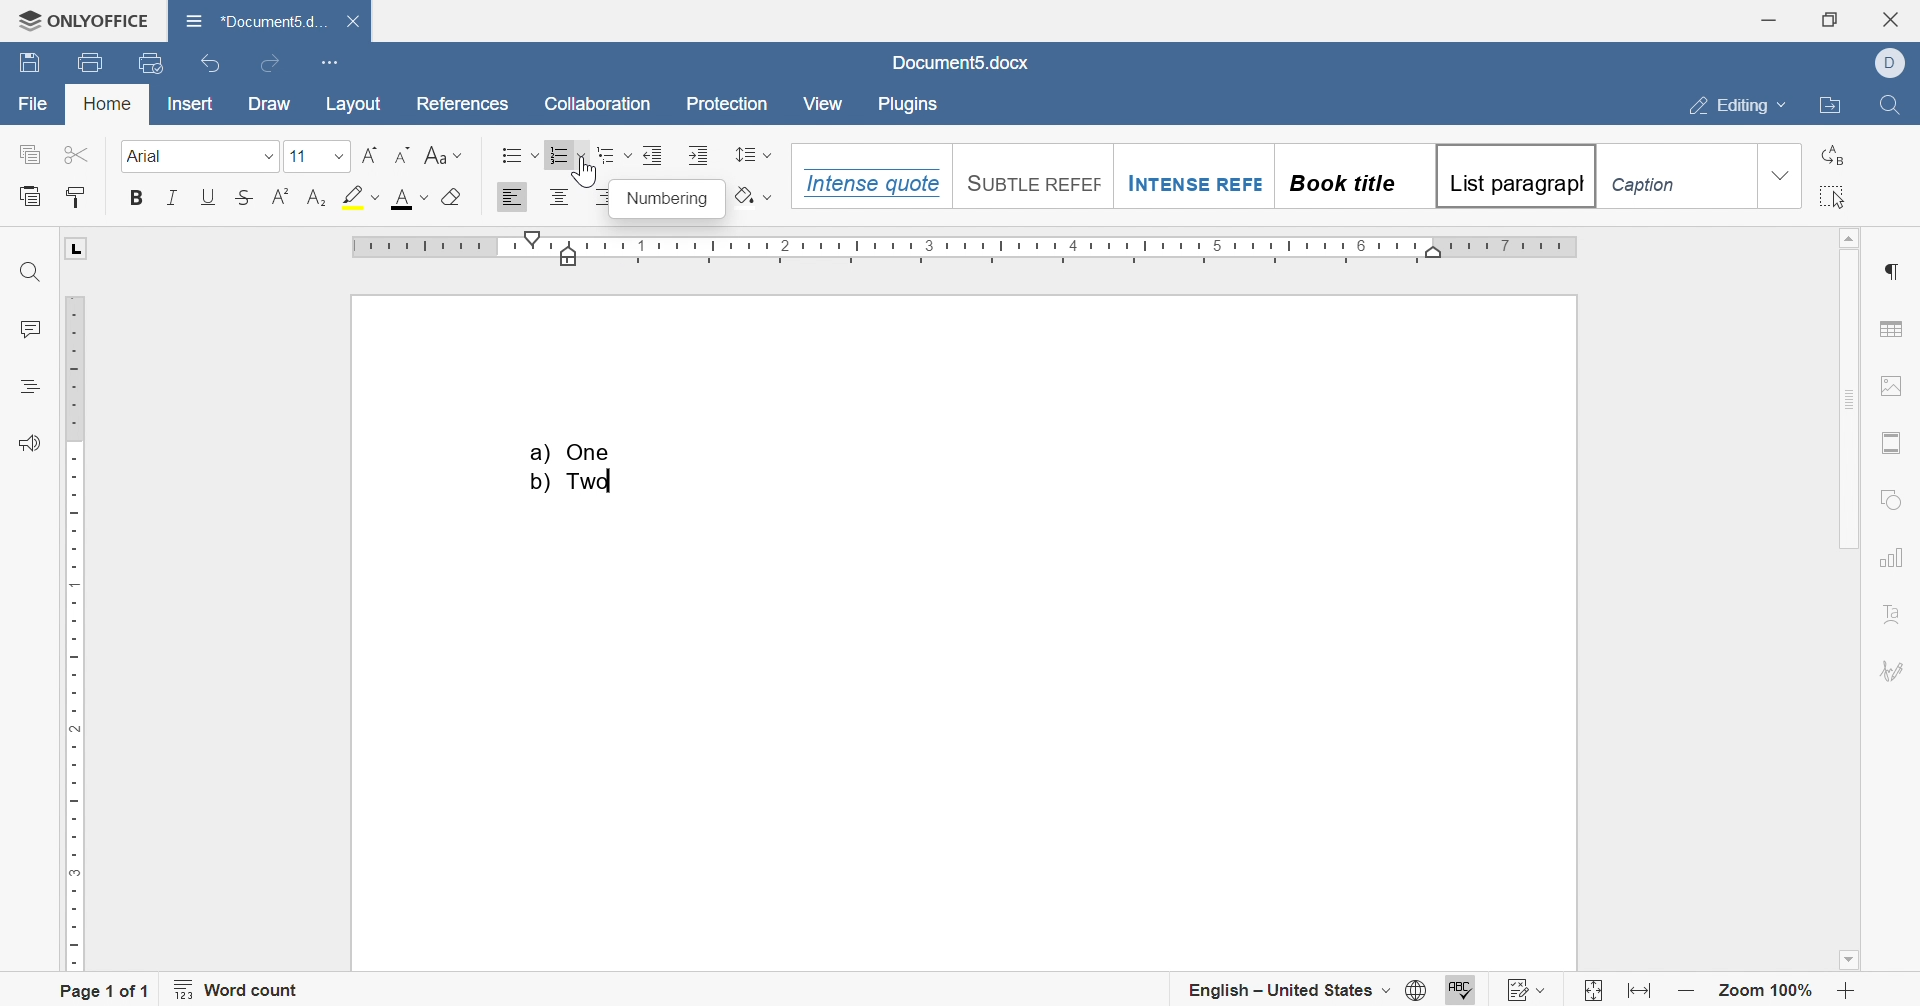 The image size is (1920, 1006). What do you see at coordinates (29, 65) in the screenshot?
I see `save` at bounding box center [29, 65].